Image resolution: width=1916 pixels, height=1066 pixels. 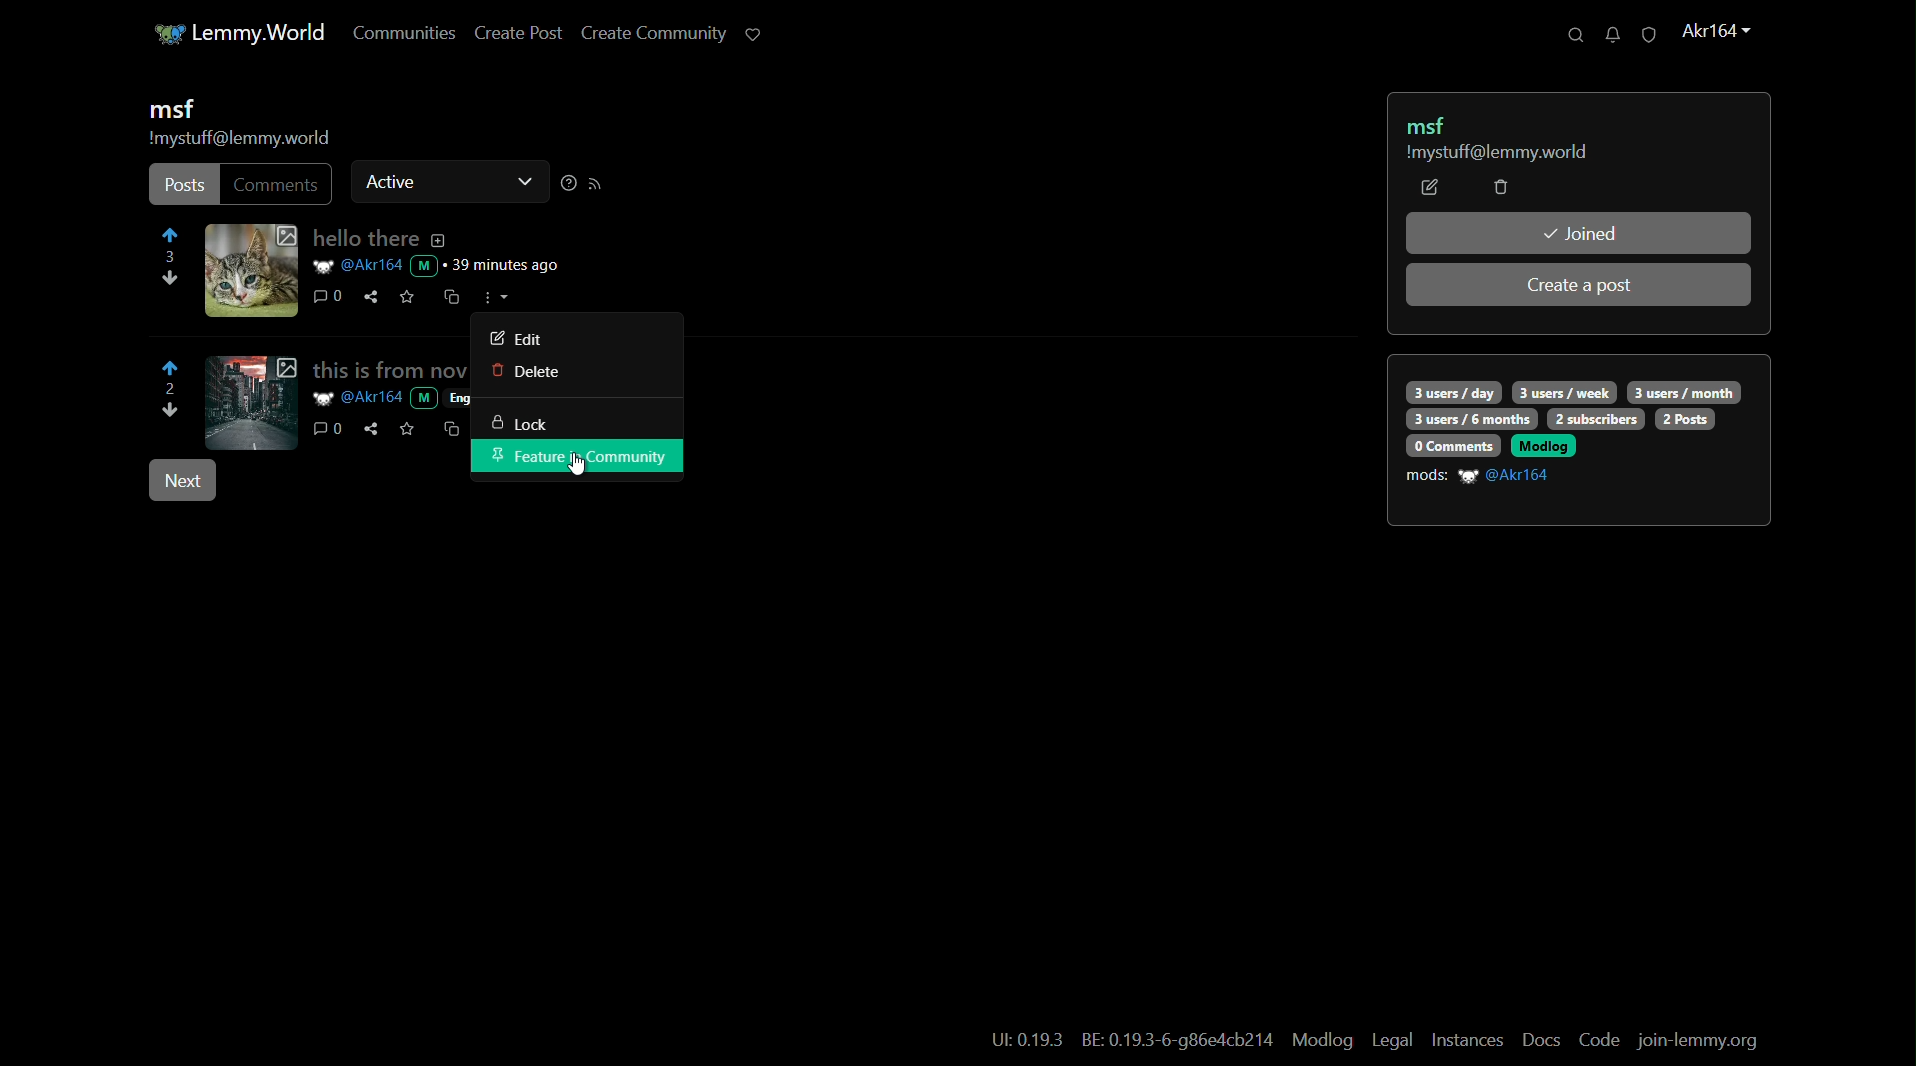 I want to click on code, so click(x=1599, y=1041).